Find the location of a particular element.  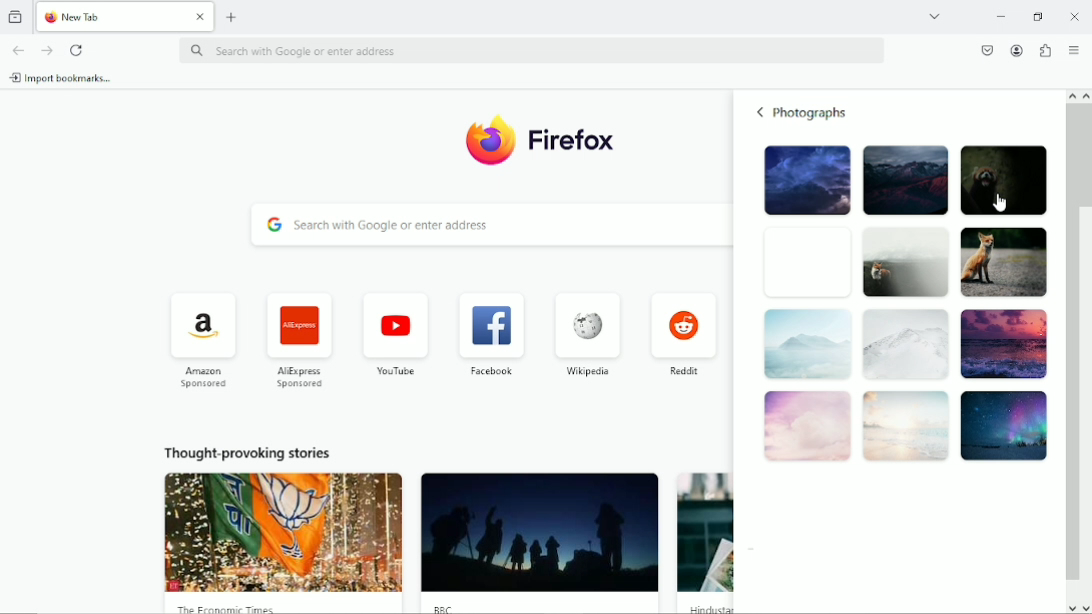

Thought provoking story is located at coordinates (542, 541).